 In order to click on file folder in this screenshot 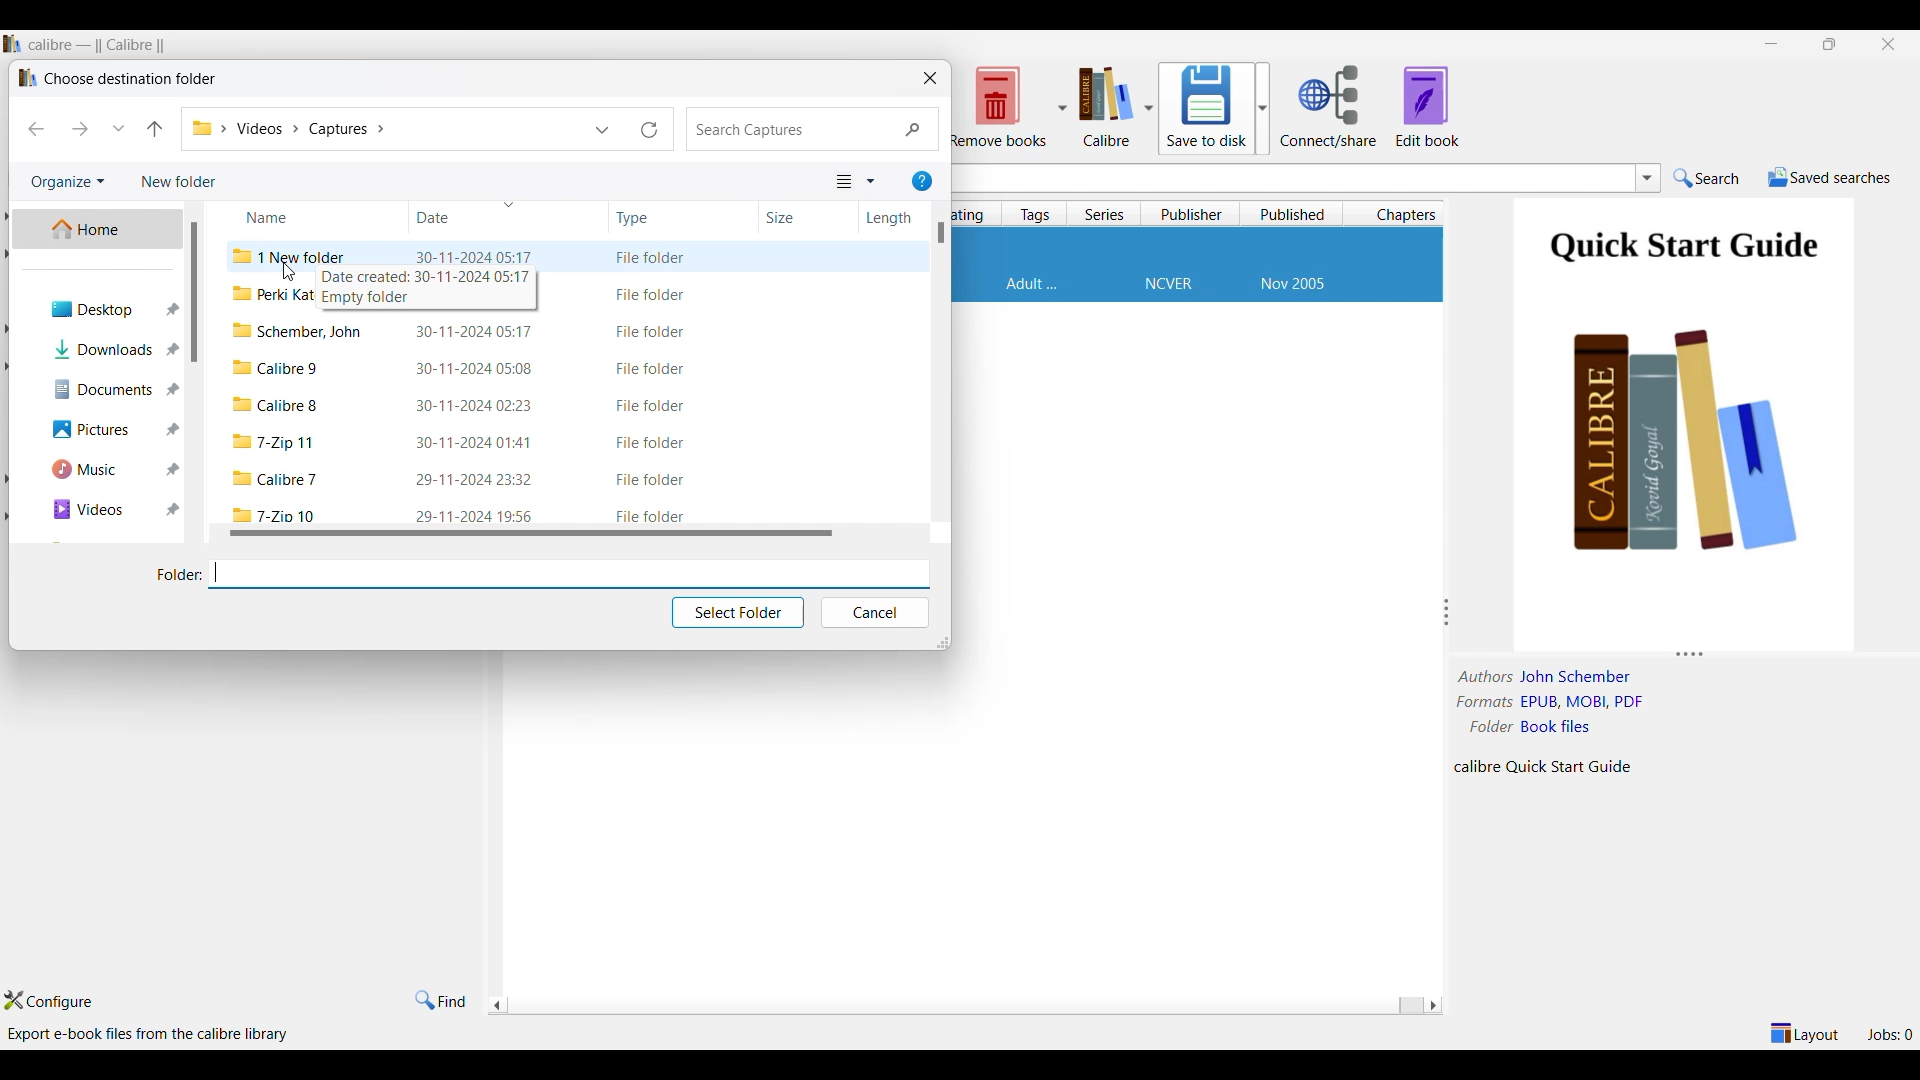, I will do `click(650, 481)`.